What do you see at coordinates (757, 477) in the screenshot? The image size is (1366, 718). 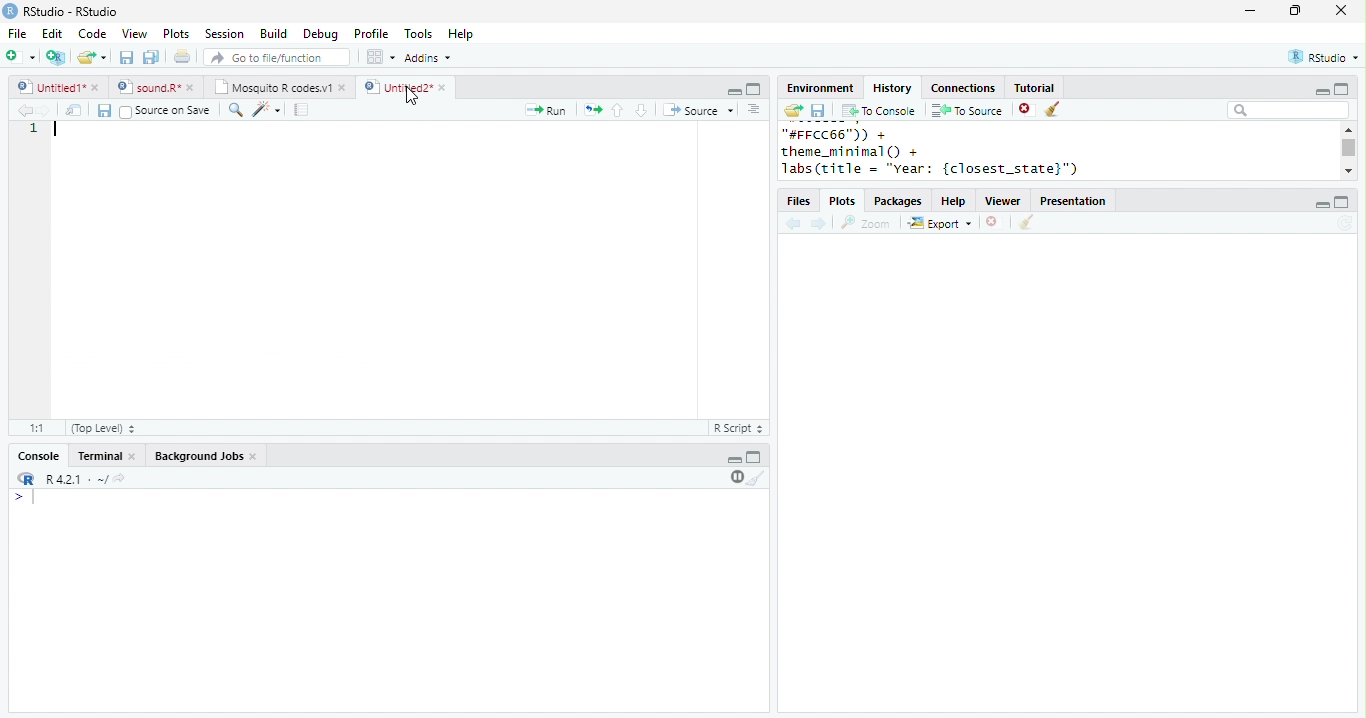 I see `clear` at bounding box center [757, 477].